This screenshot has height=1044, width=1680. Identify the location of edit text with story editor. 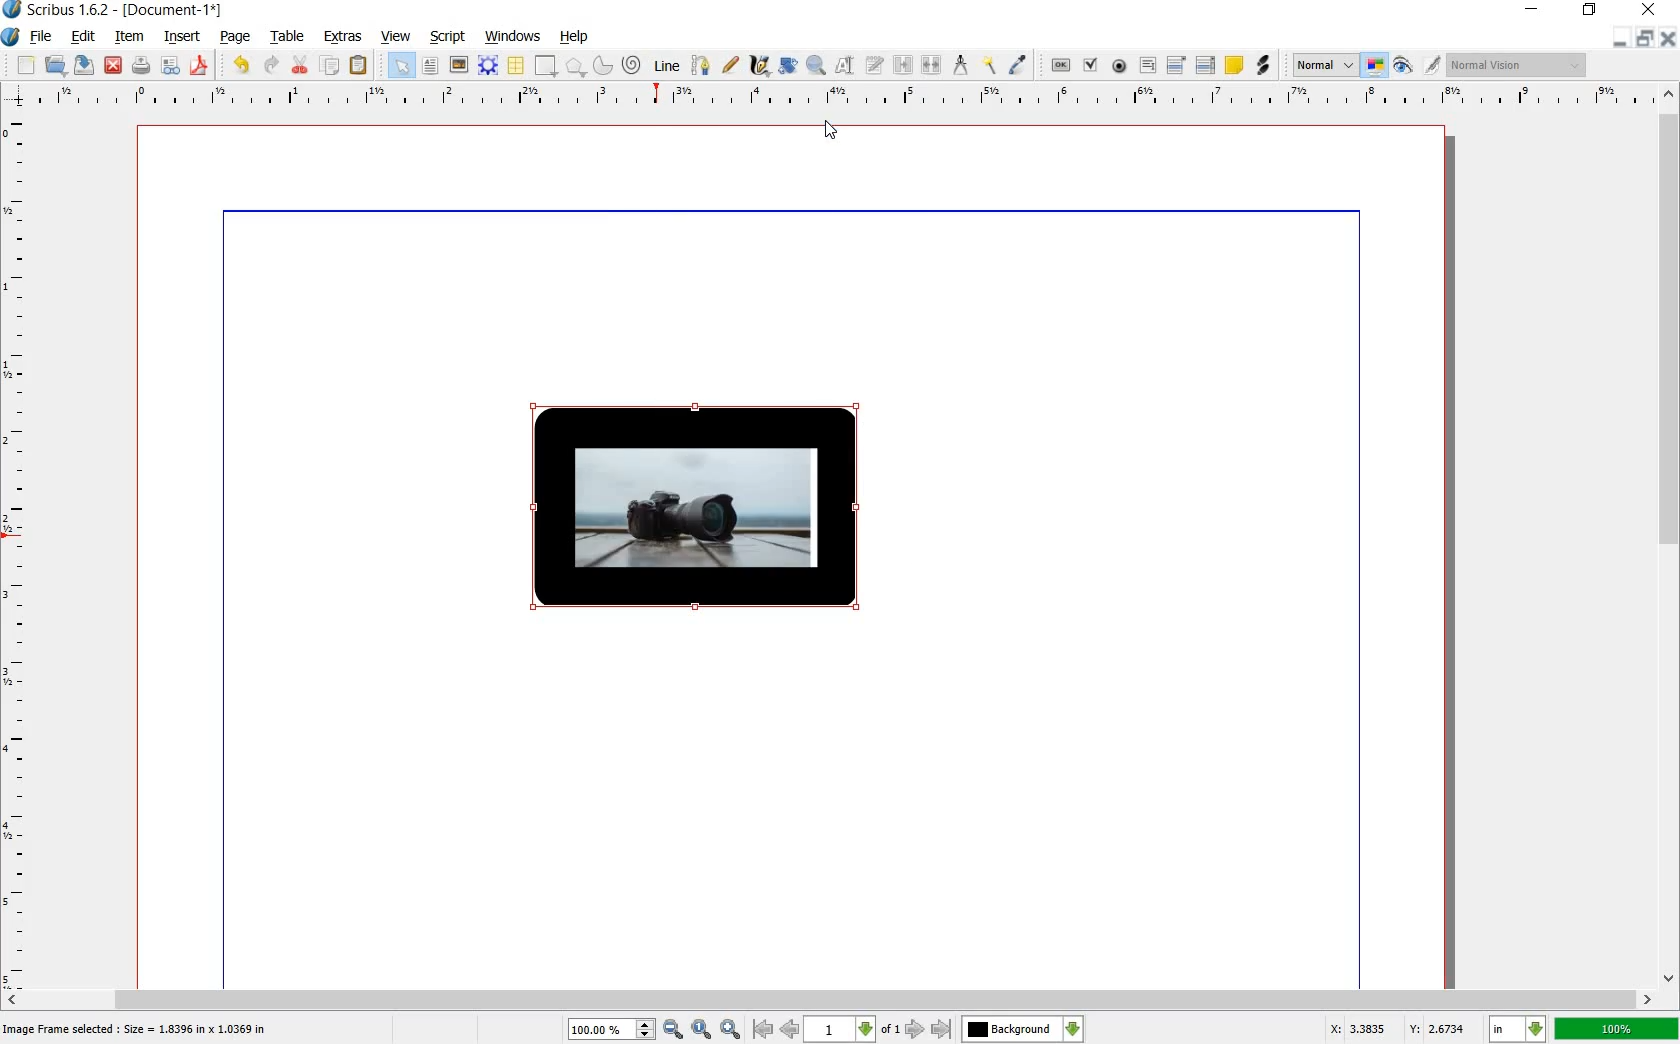
(875, 65).